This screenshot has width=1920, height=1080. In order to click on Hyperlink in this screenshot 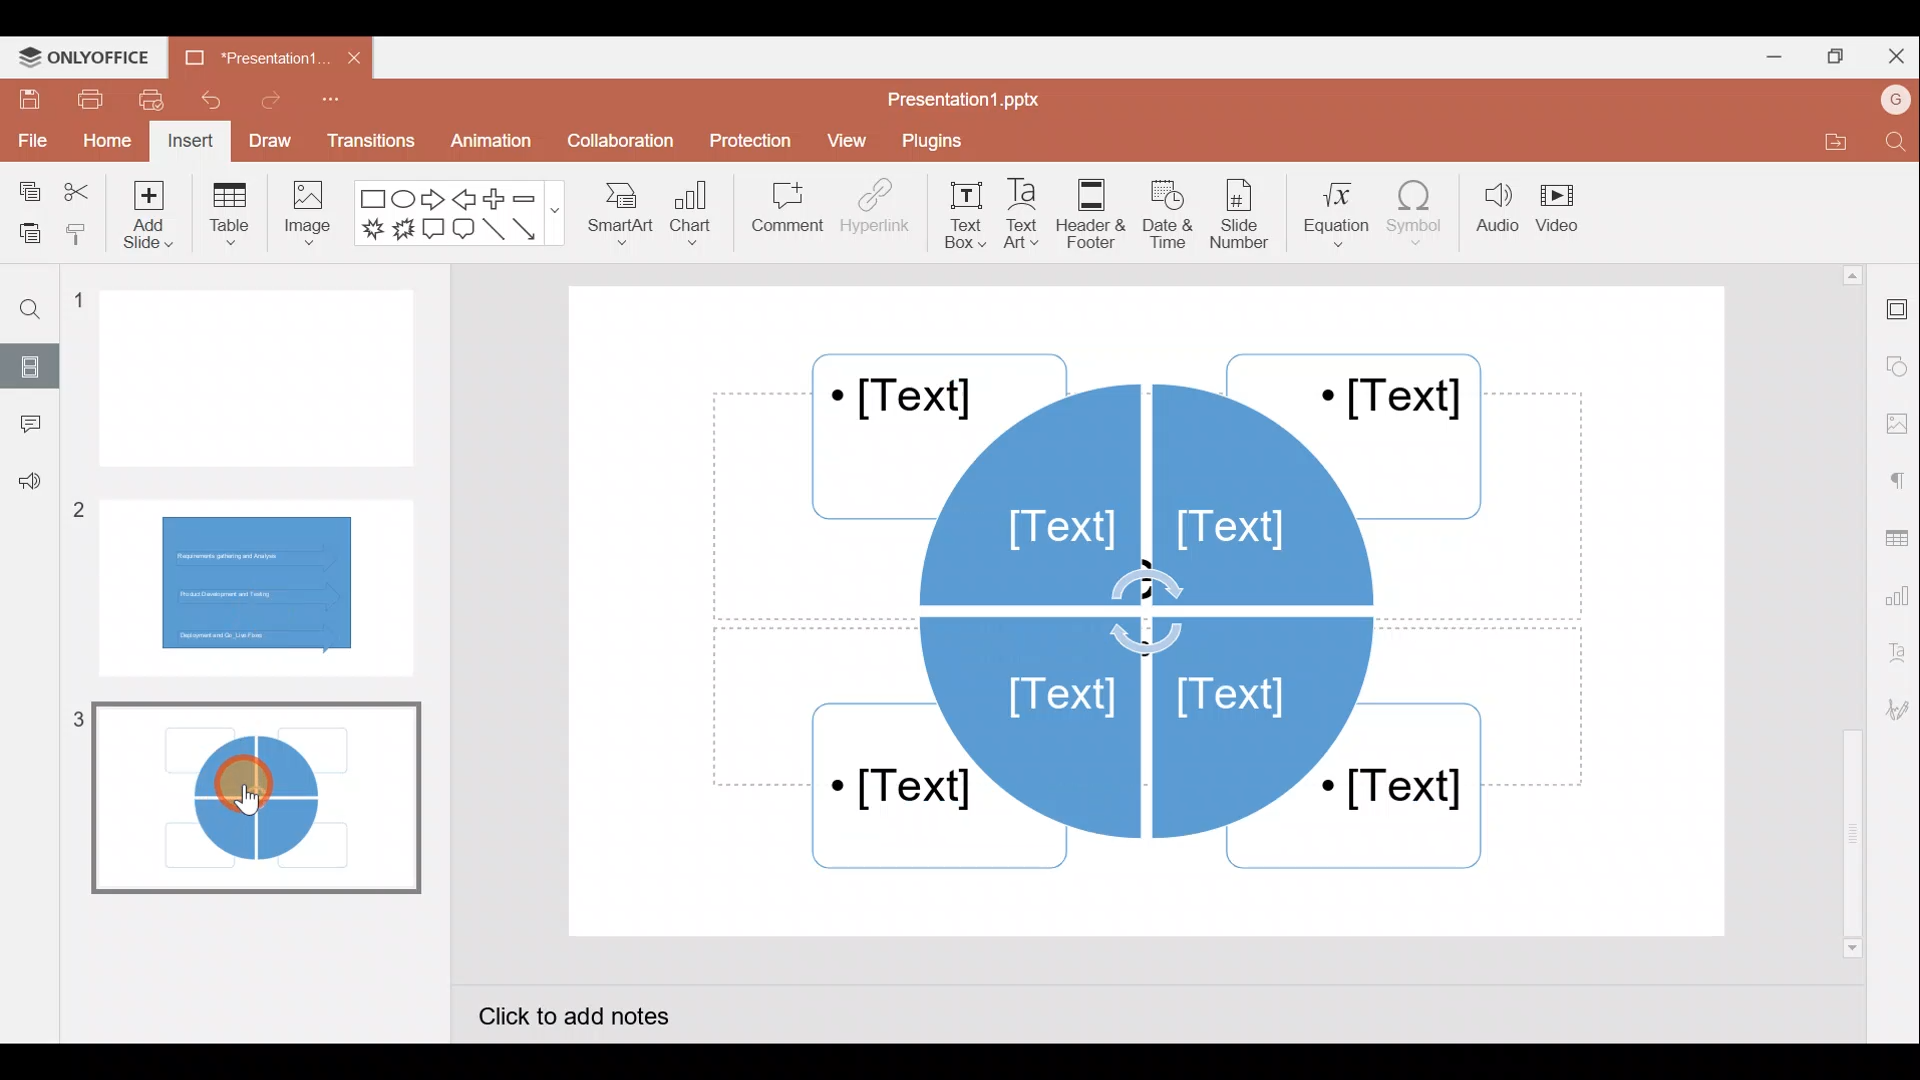, I will do `click(875, 214)`.